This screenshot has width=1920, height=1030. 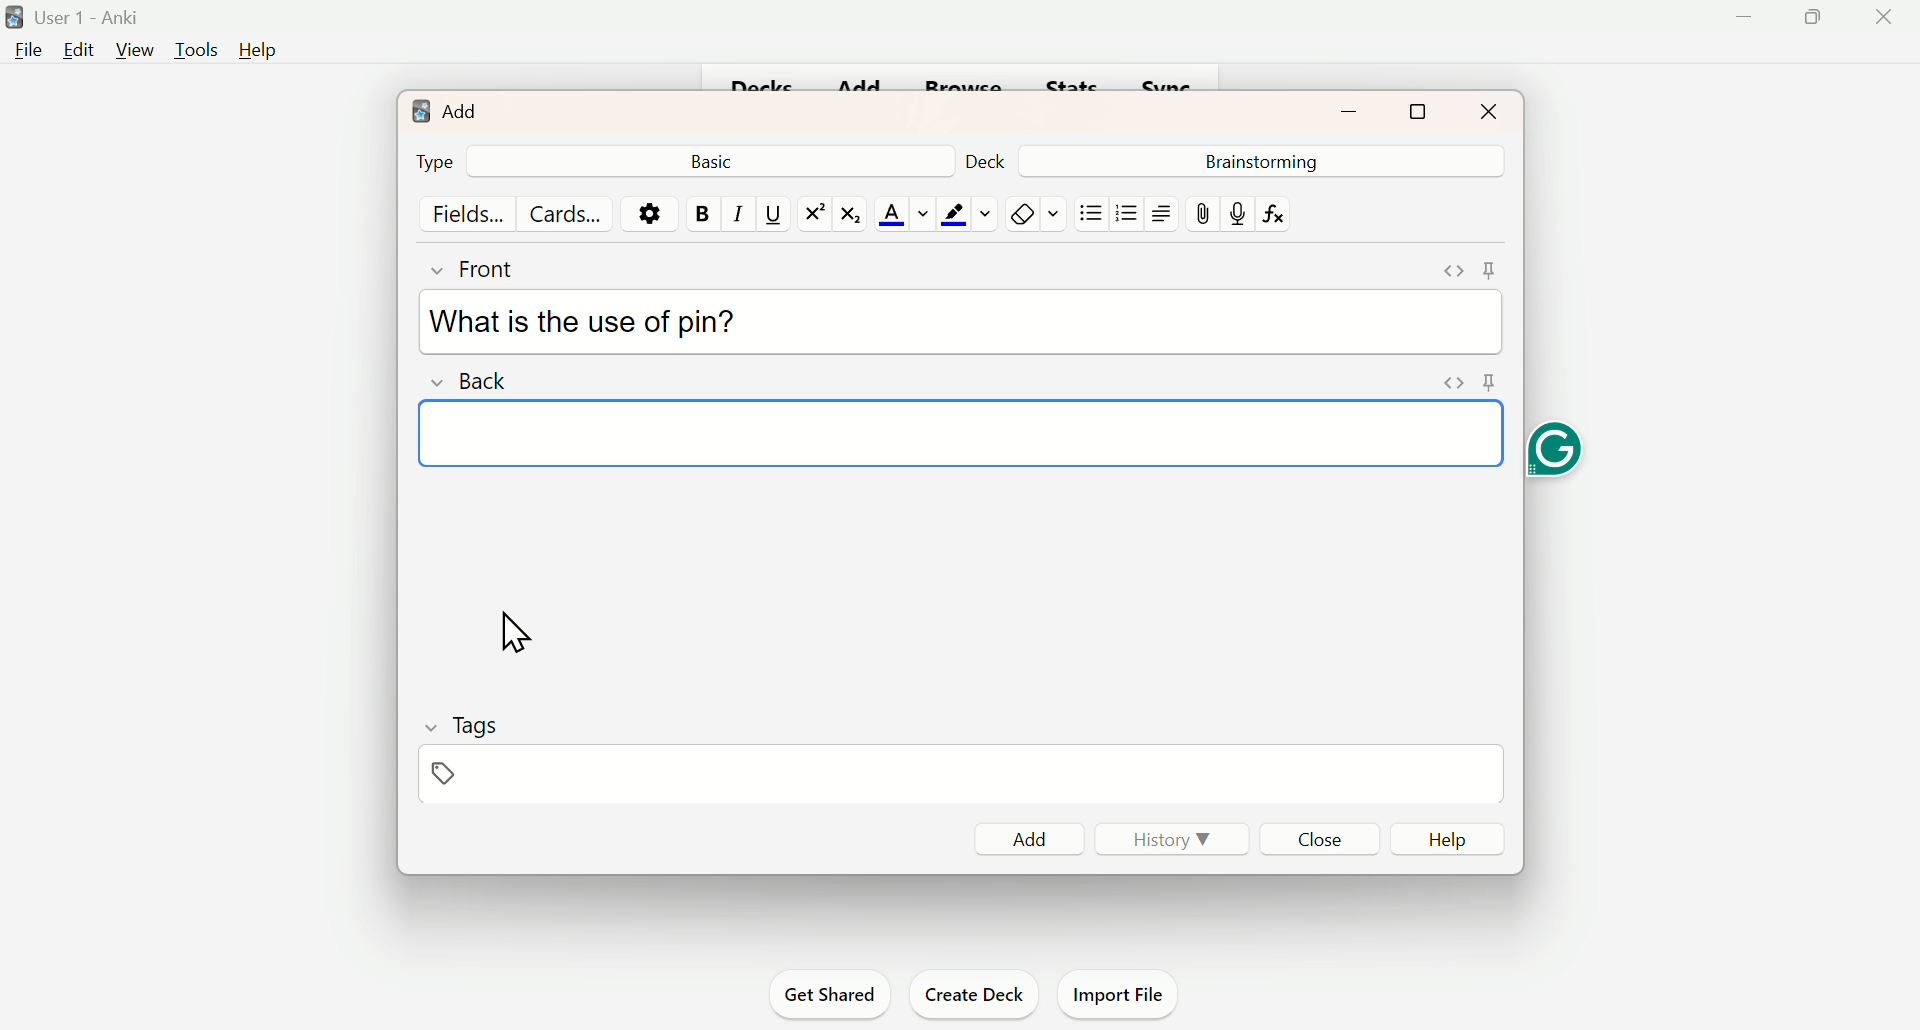 I want to click on Grammarly, so click(x=1553, y=453).